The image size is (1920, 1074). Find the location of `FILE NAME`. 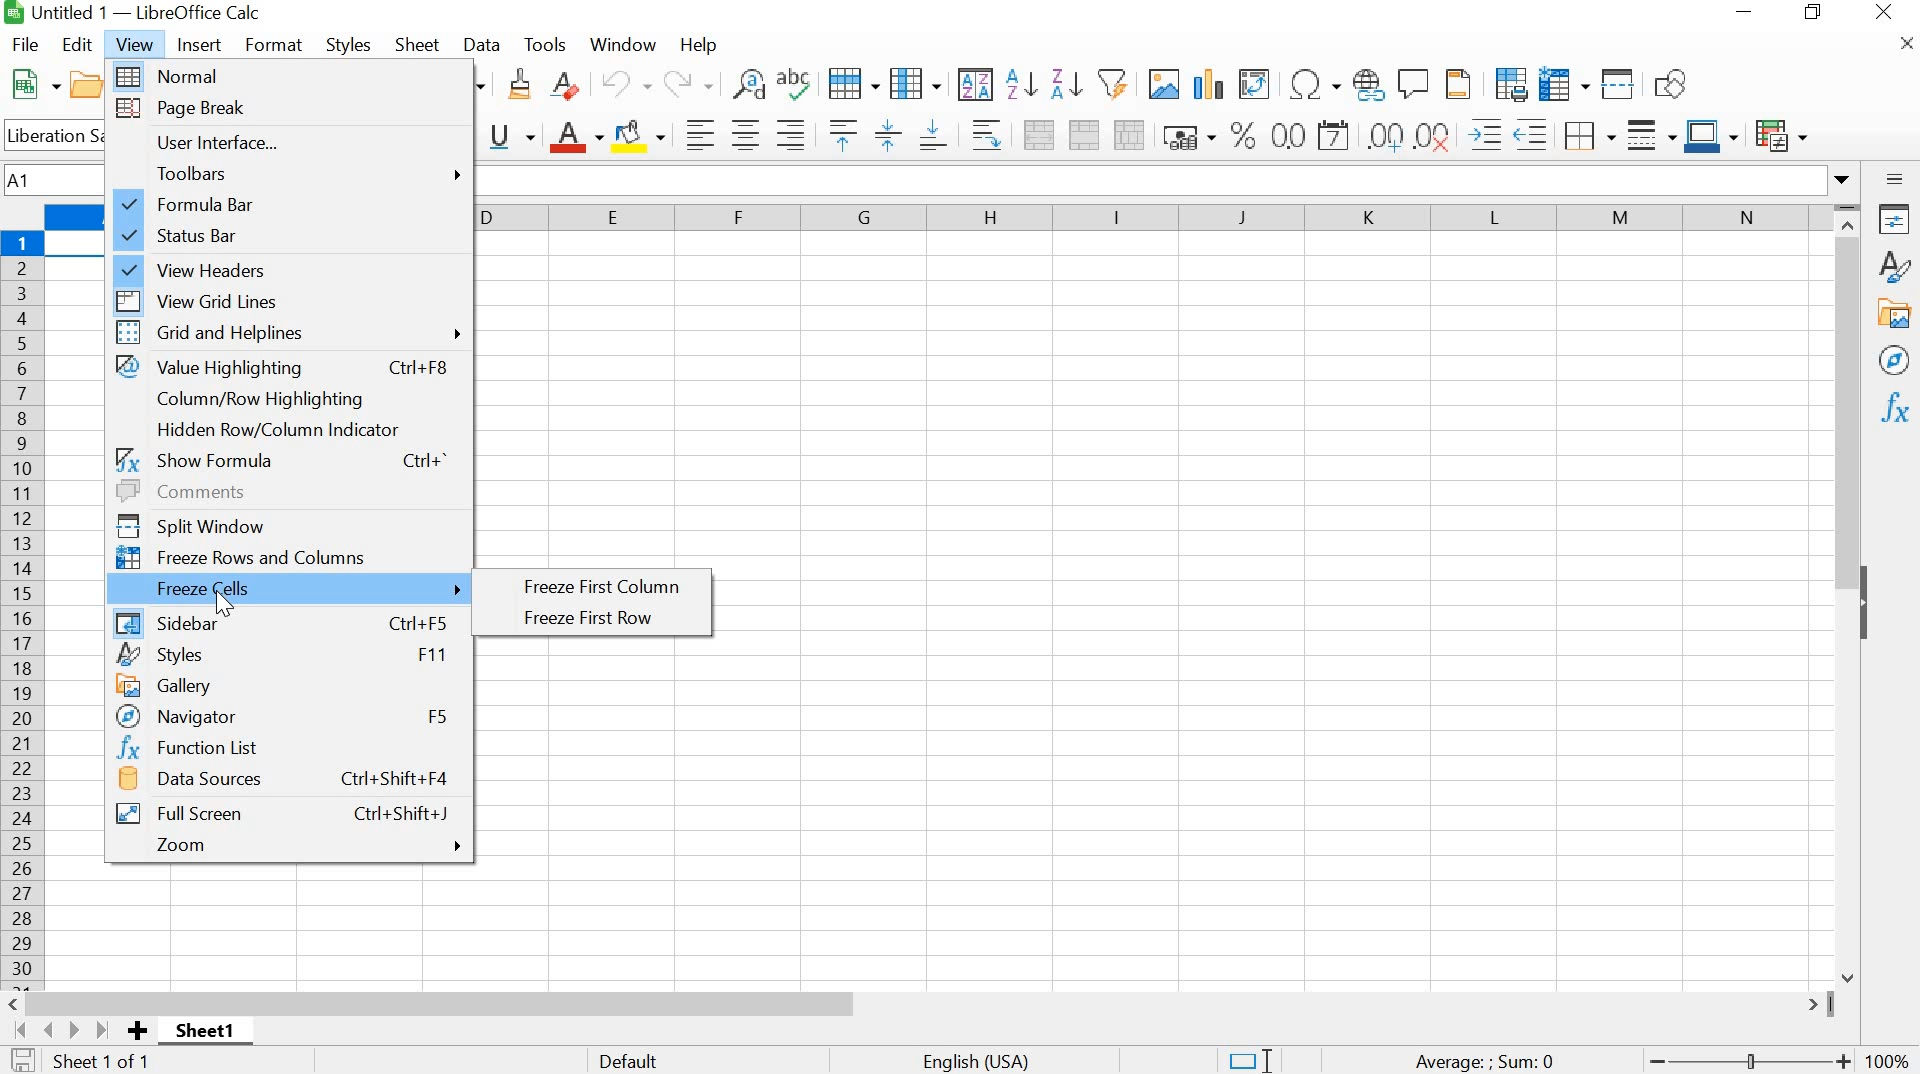

FILE NAME is located at coordinates (136, 14).